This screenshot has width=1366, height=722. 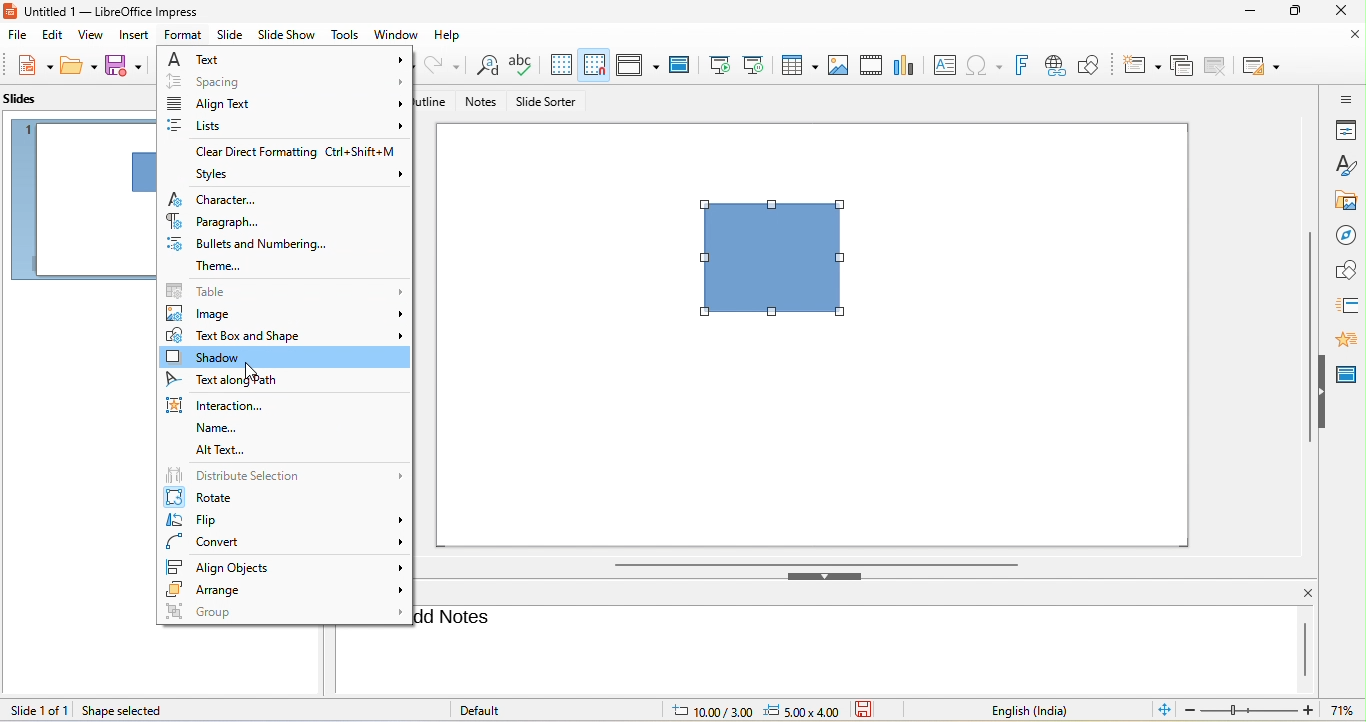 I want to click on close, so click(x=1299, y=593).